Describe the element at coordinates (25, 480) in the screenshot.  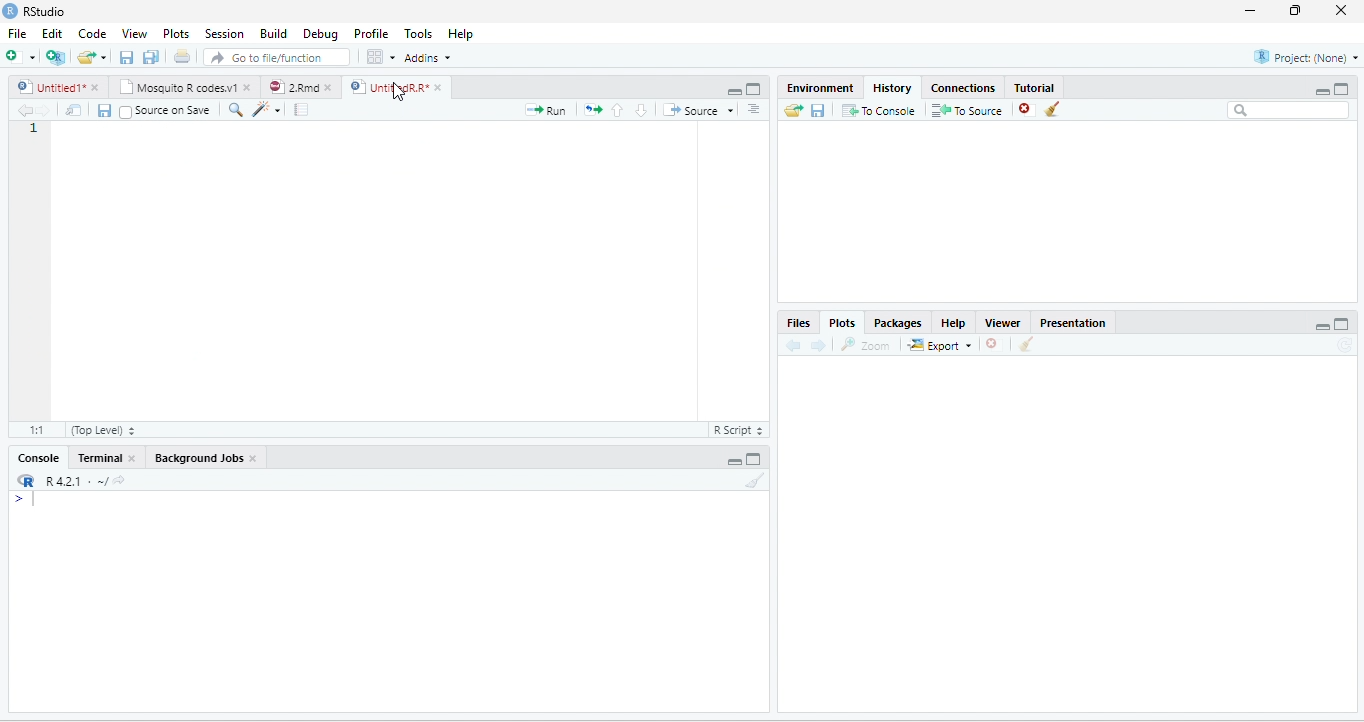
I see `R` at that location.